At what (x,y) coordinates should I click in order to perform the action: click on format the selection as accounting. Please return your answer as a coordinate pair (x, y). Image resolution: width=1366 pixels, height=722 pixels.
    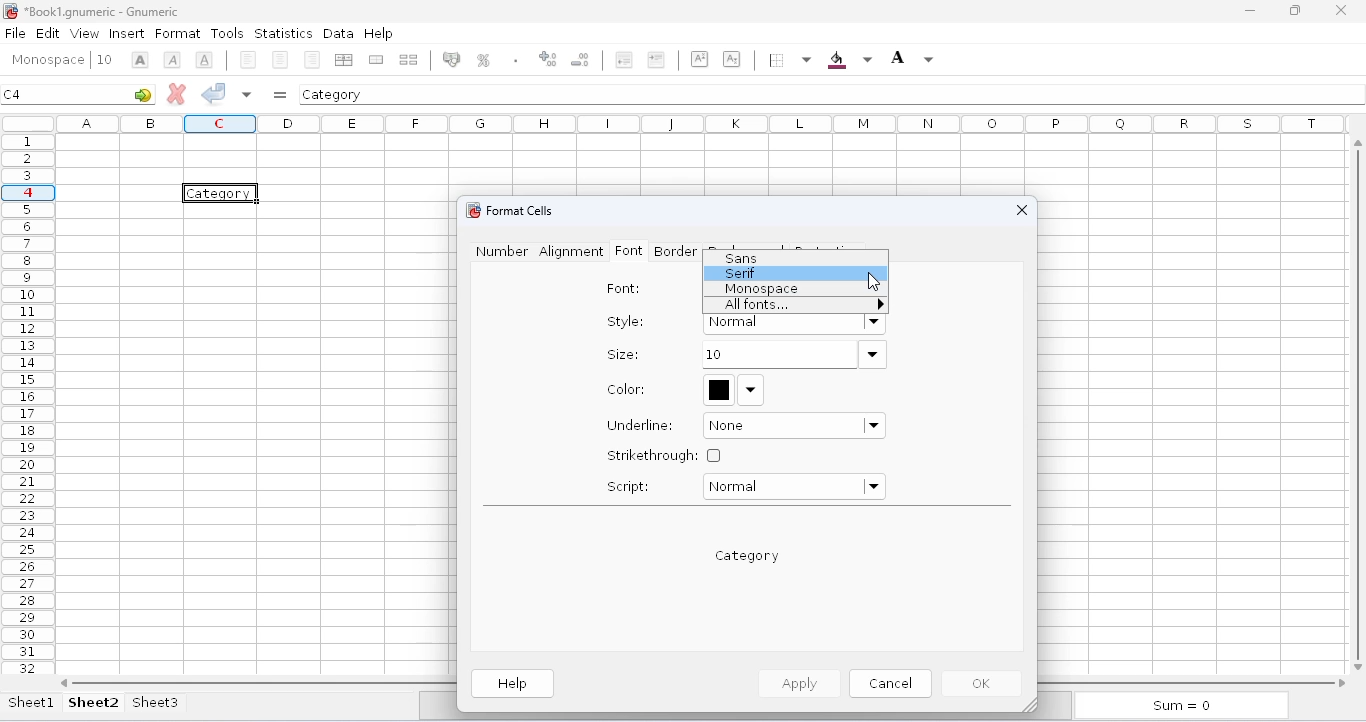
    Looking at the image, I should click on (451, 59).